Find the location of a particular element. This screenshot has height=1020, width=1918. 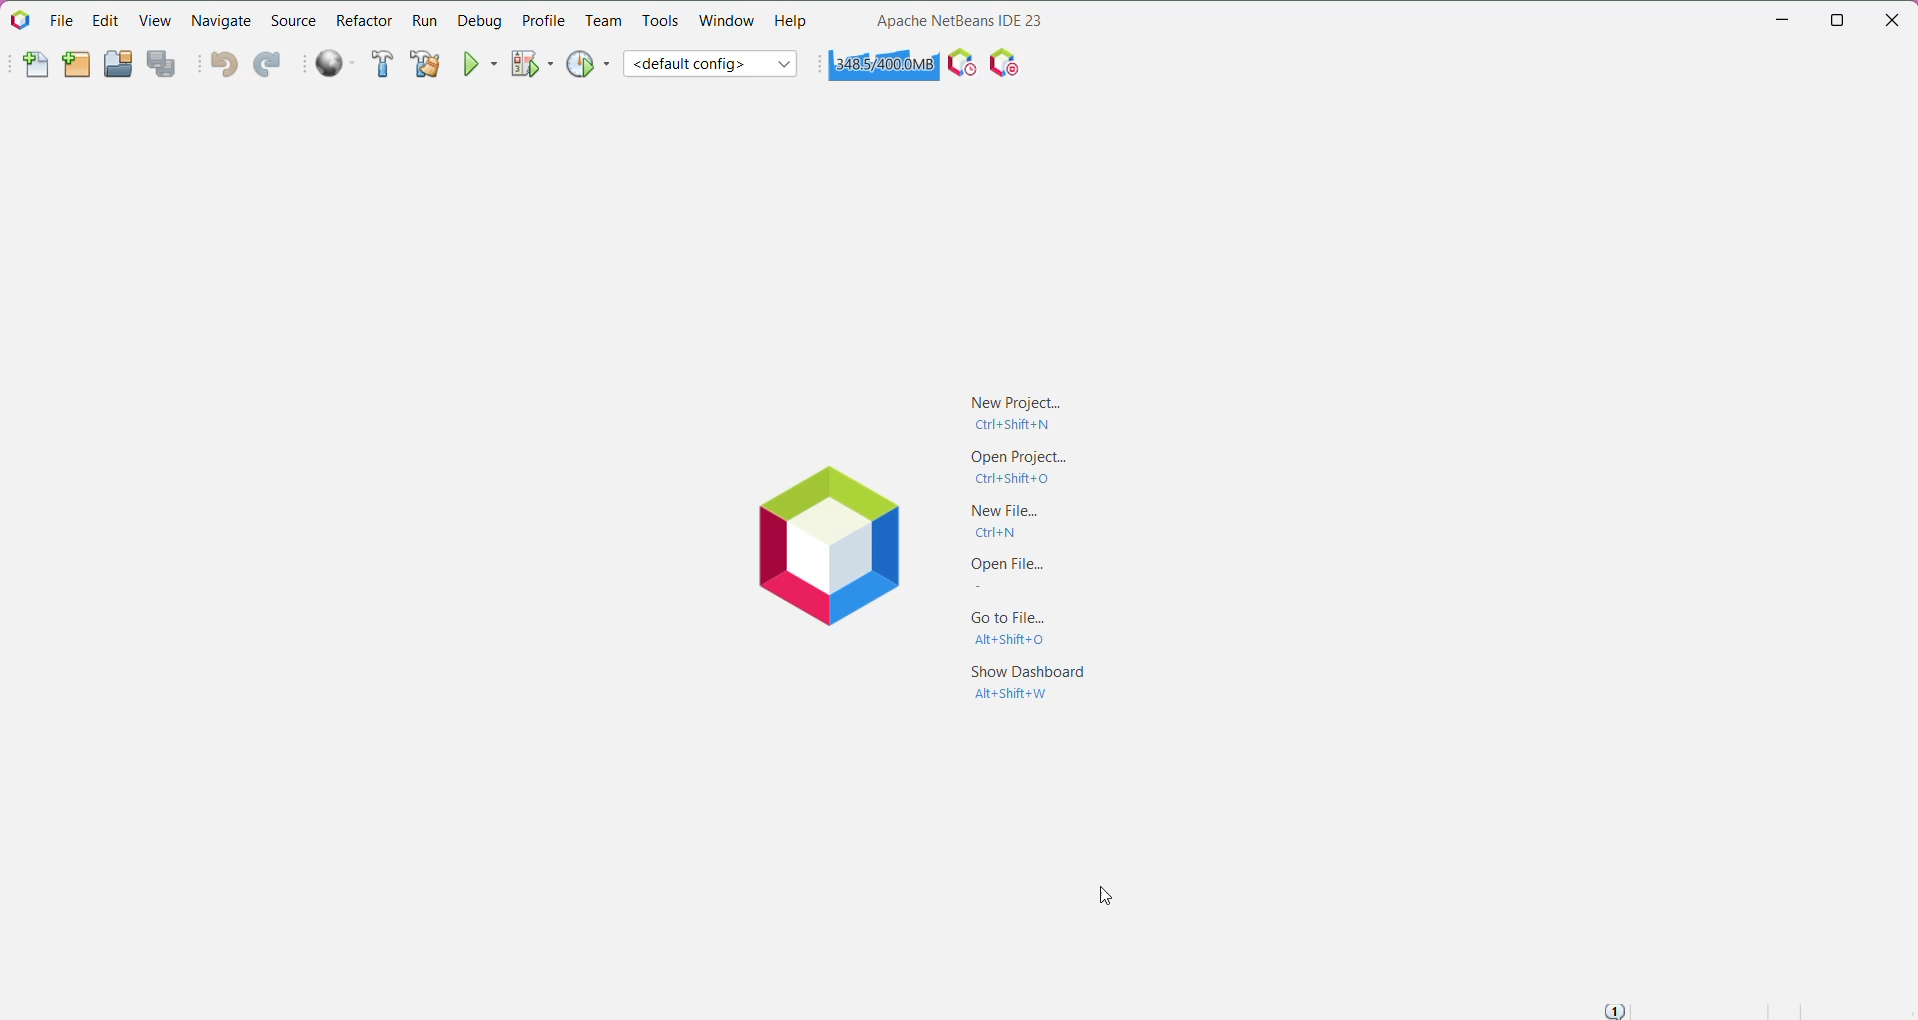

Navigate is located at coordinates (224, 19).